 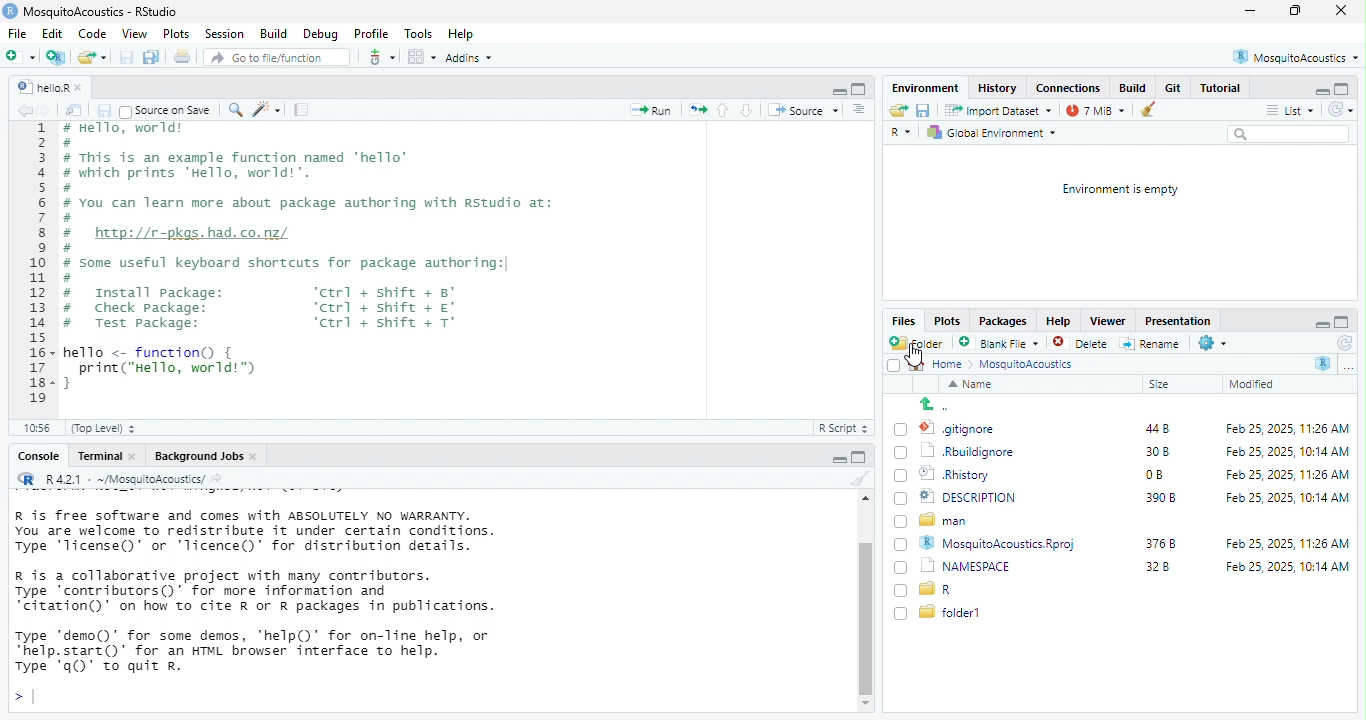 I want to click on r, so click(x=905, y=134).